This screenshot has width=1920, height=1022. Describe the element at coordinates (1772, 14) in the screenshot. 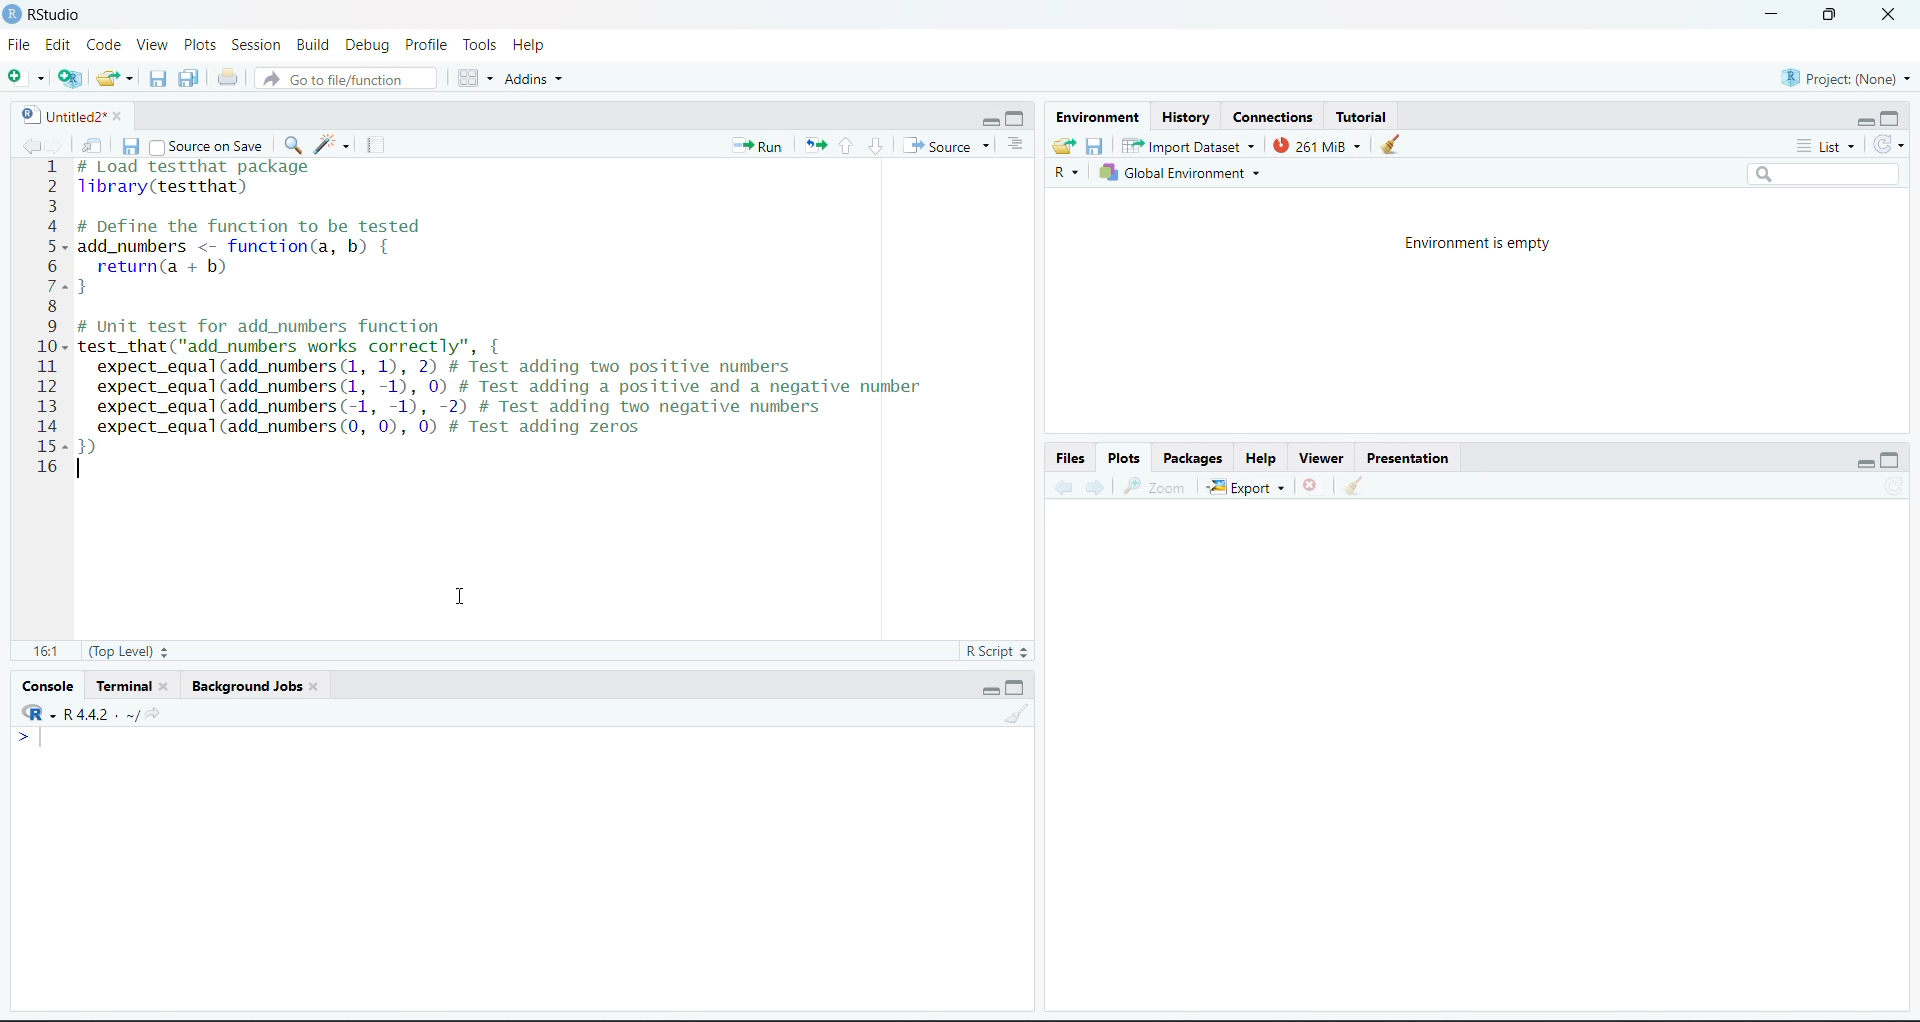

I see `minimize` at that location.